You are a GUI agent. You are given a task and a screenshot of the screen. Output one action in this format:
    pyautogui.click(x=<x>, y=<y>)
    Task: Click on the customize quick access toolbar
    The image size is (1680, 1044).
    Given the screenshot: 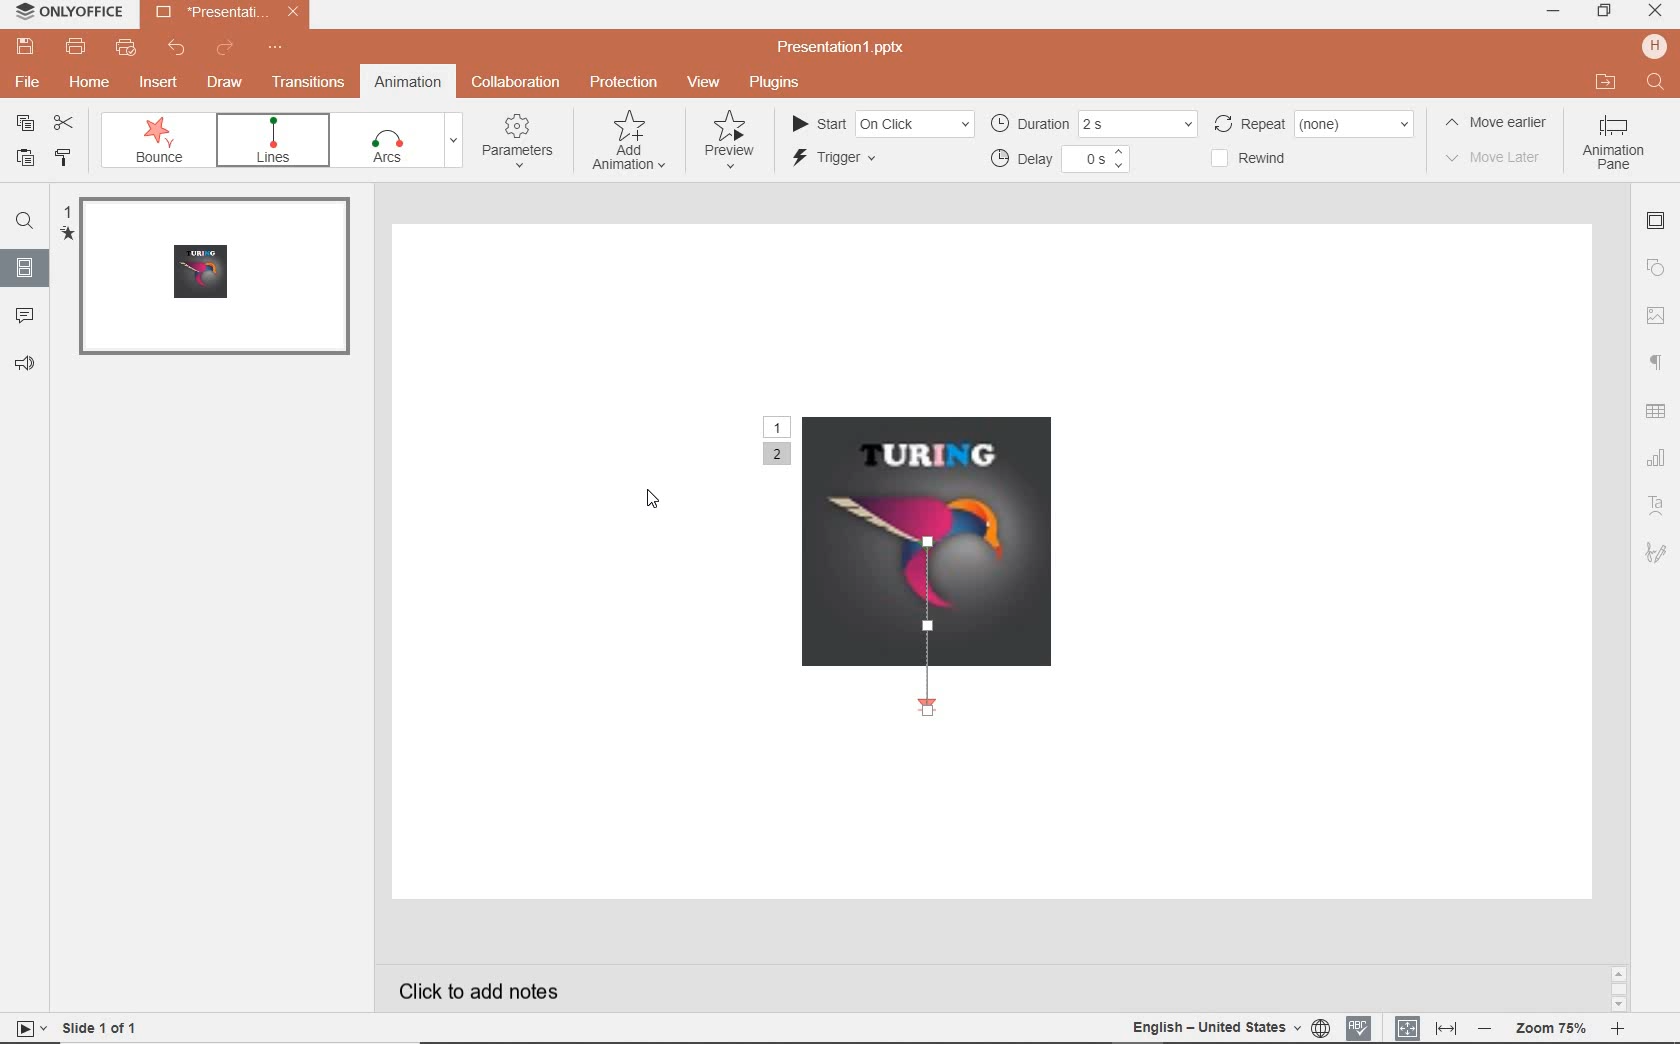 What is the action you would take?
    pyautogui.click(x=274, y=47)
    